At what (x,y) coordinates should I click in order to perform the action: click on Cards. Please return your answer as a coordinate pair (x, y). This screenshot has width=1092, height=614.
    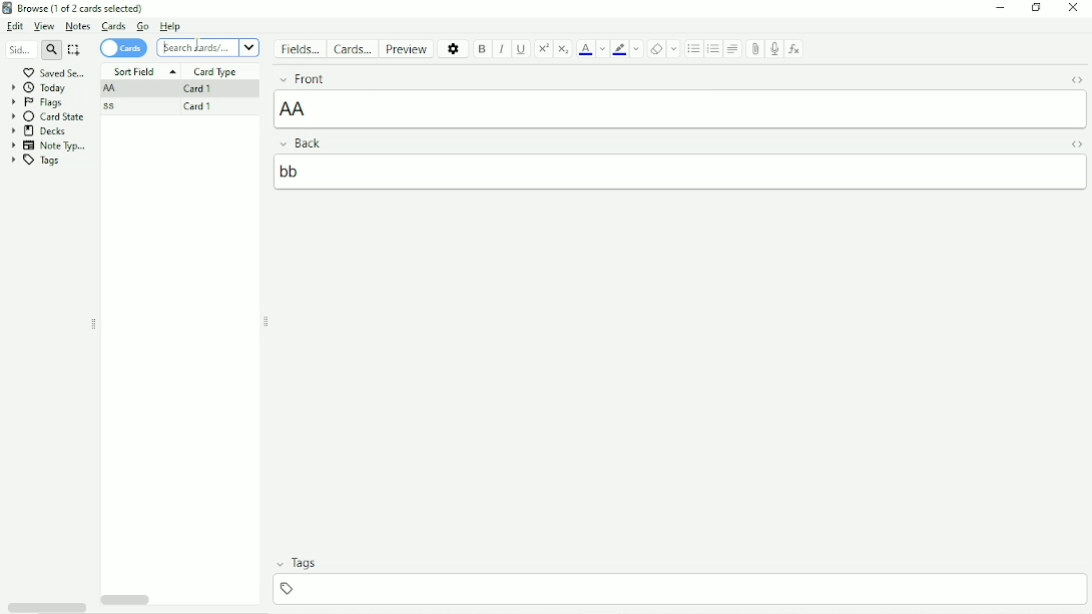
    Looking at the image, I should click on (124, 48).